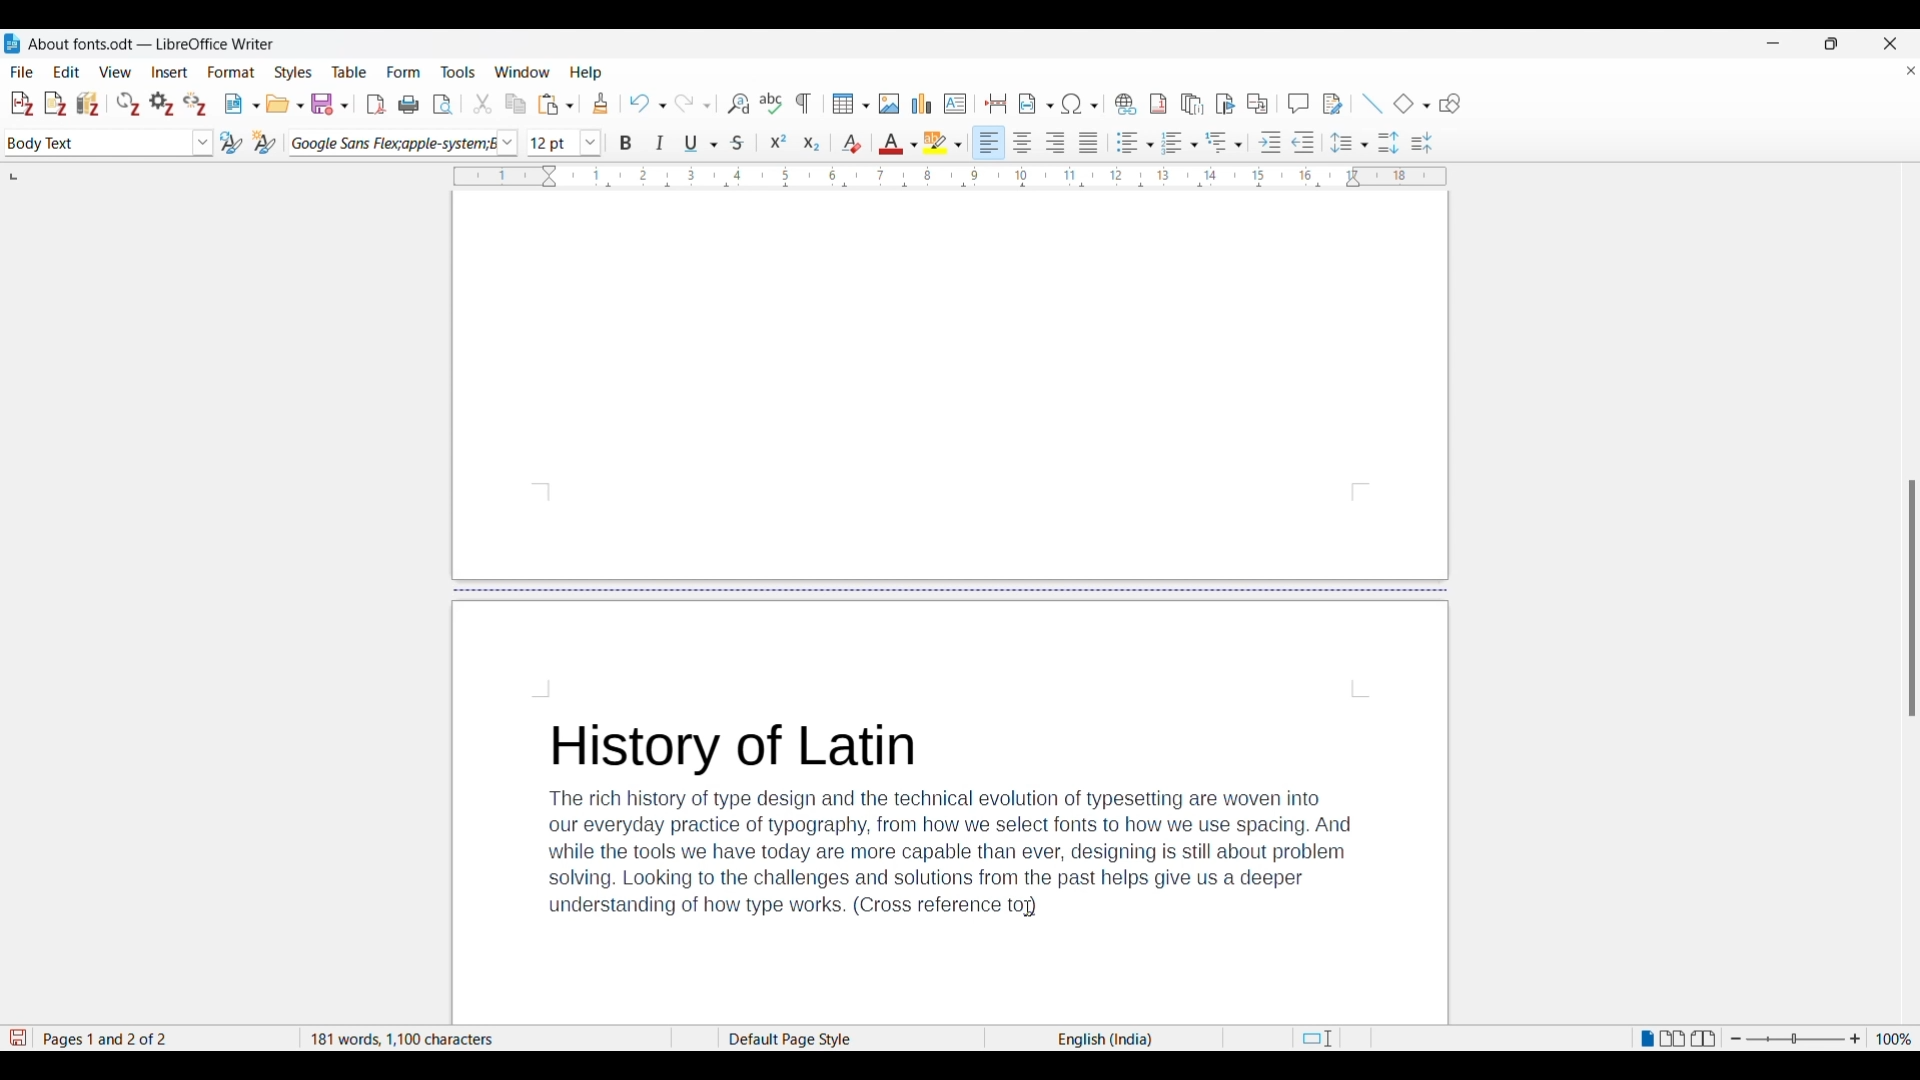 The width and height of the screenshot is (1920, 1080). I want to click on Refresh, so click(129, 104).